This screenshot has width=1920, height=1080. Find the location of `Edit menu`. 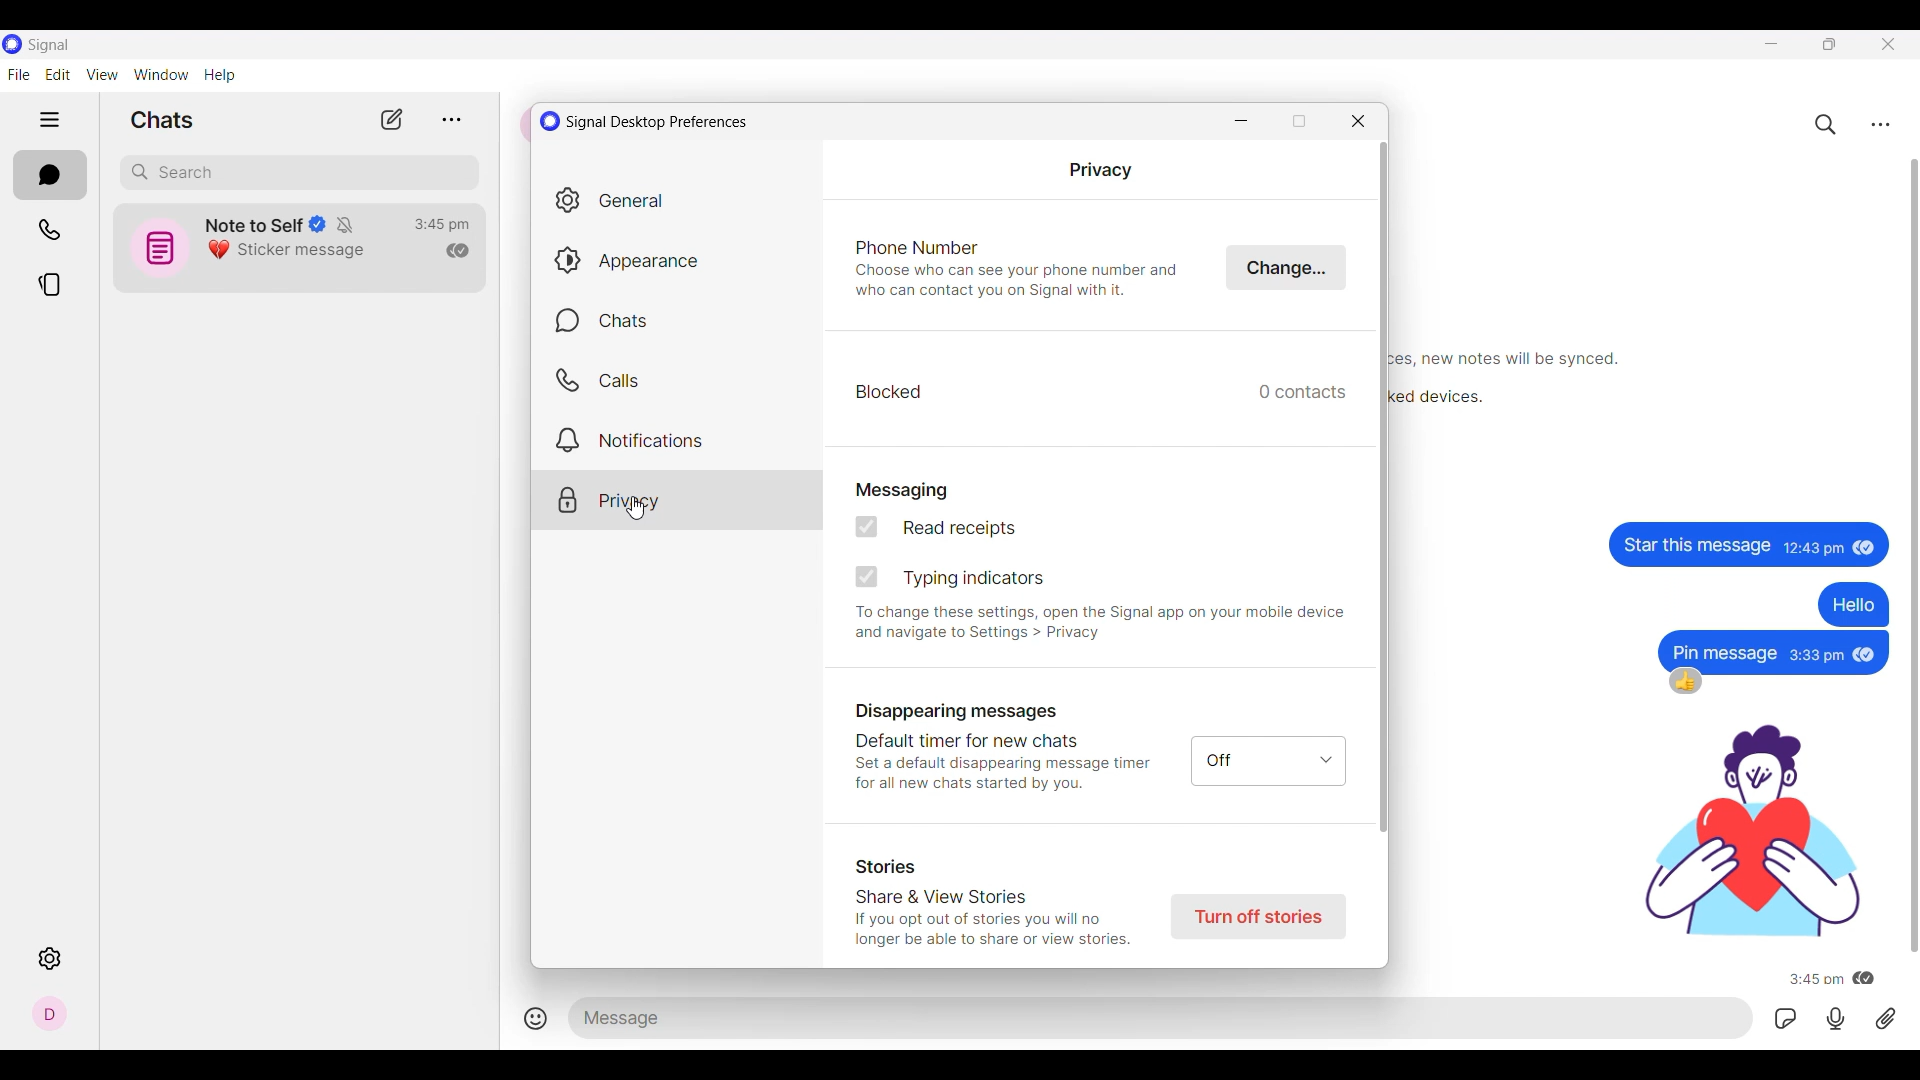

Edit menu is located at coordinates (59, 75).